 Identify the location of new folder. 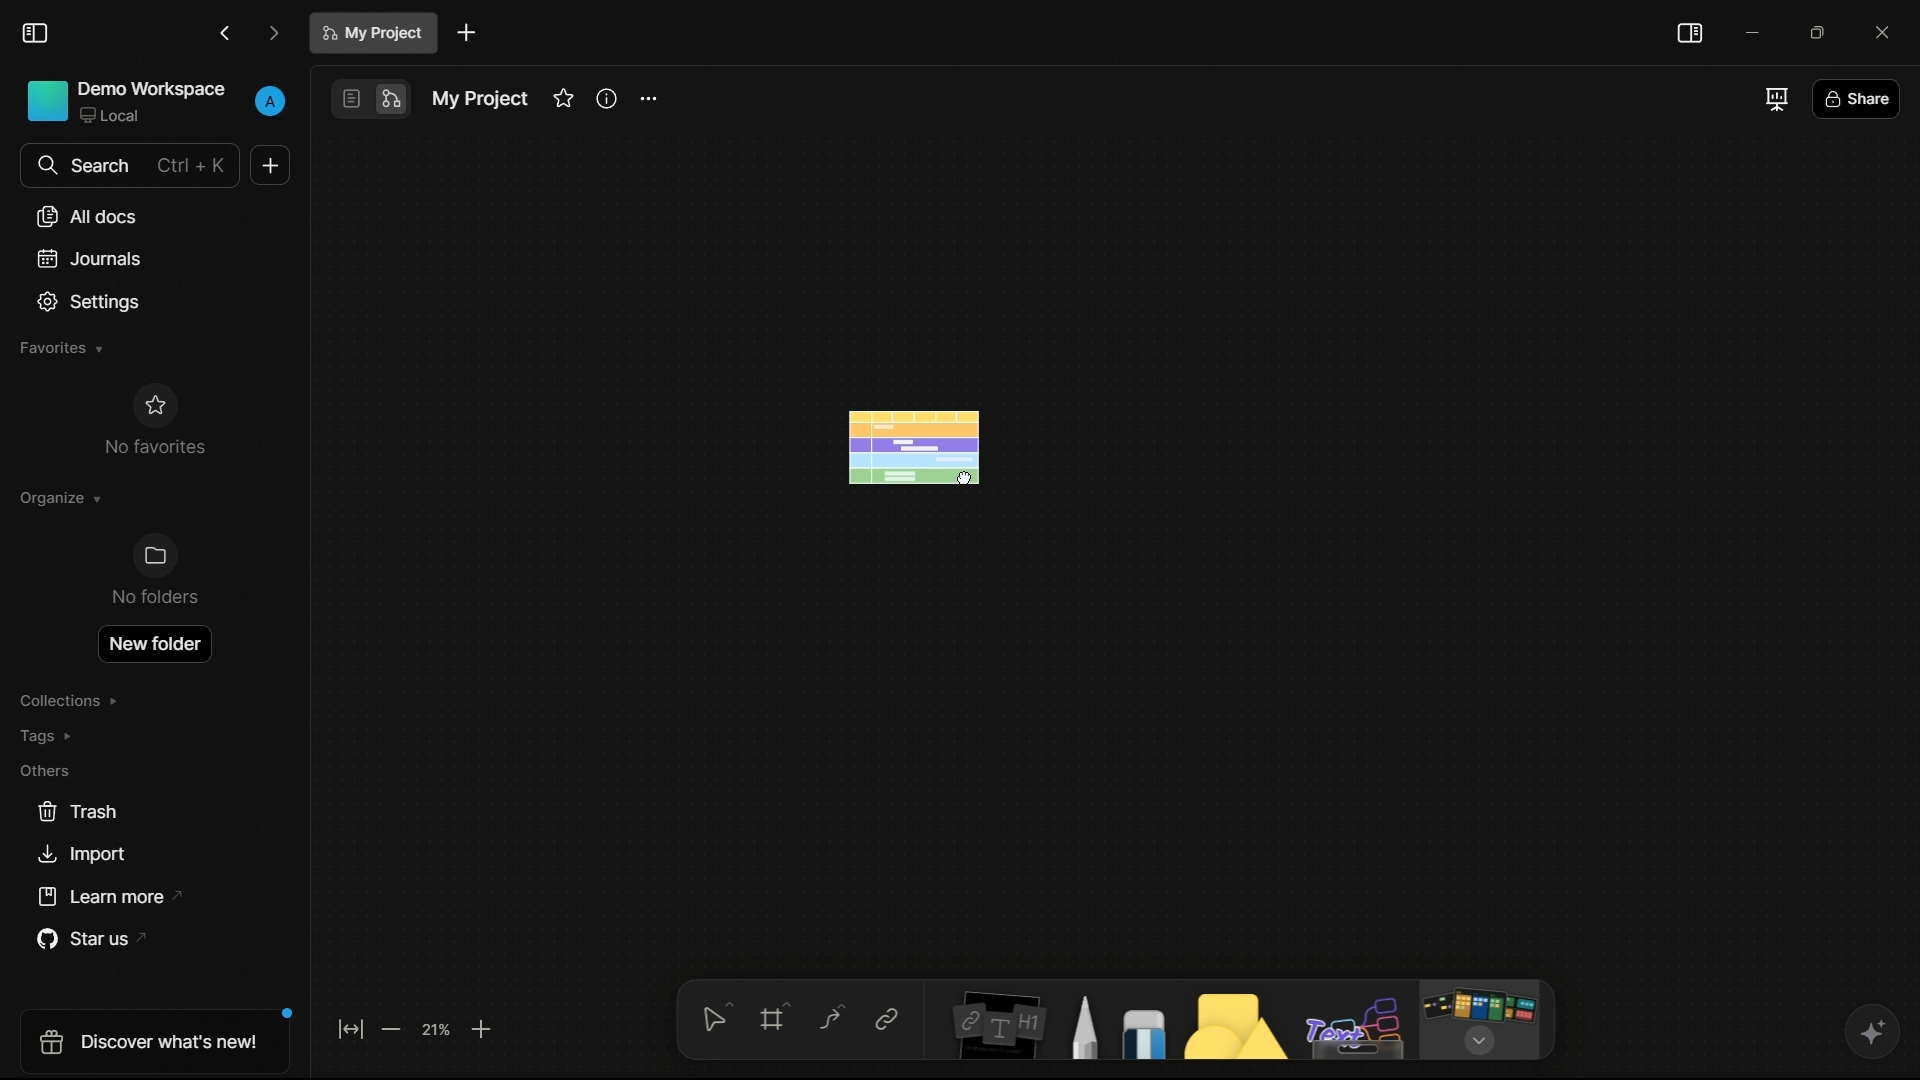
(157, 641).